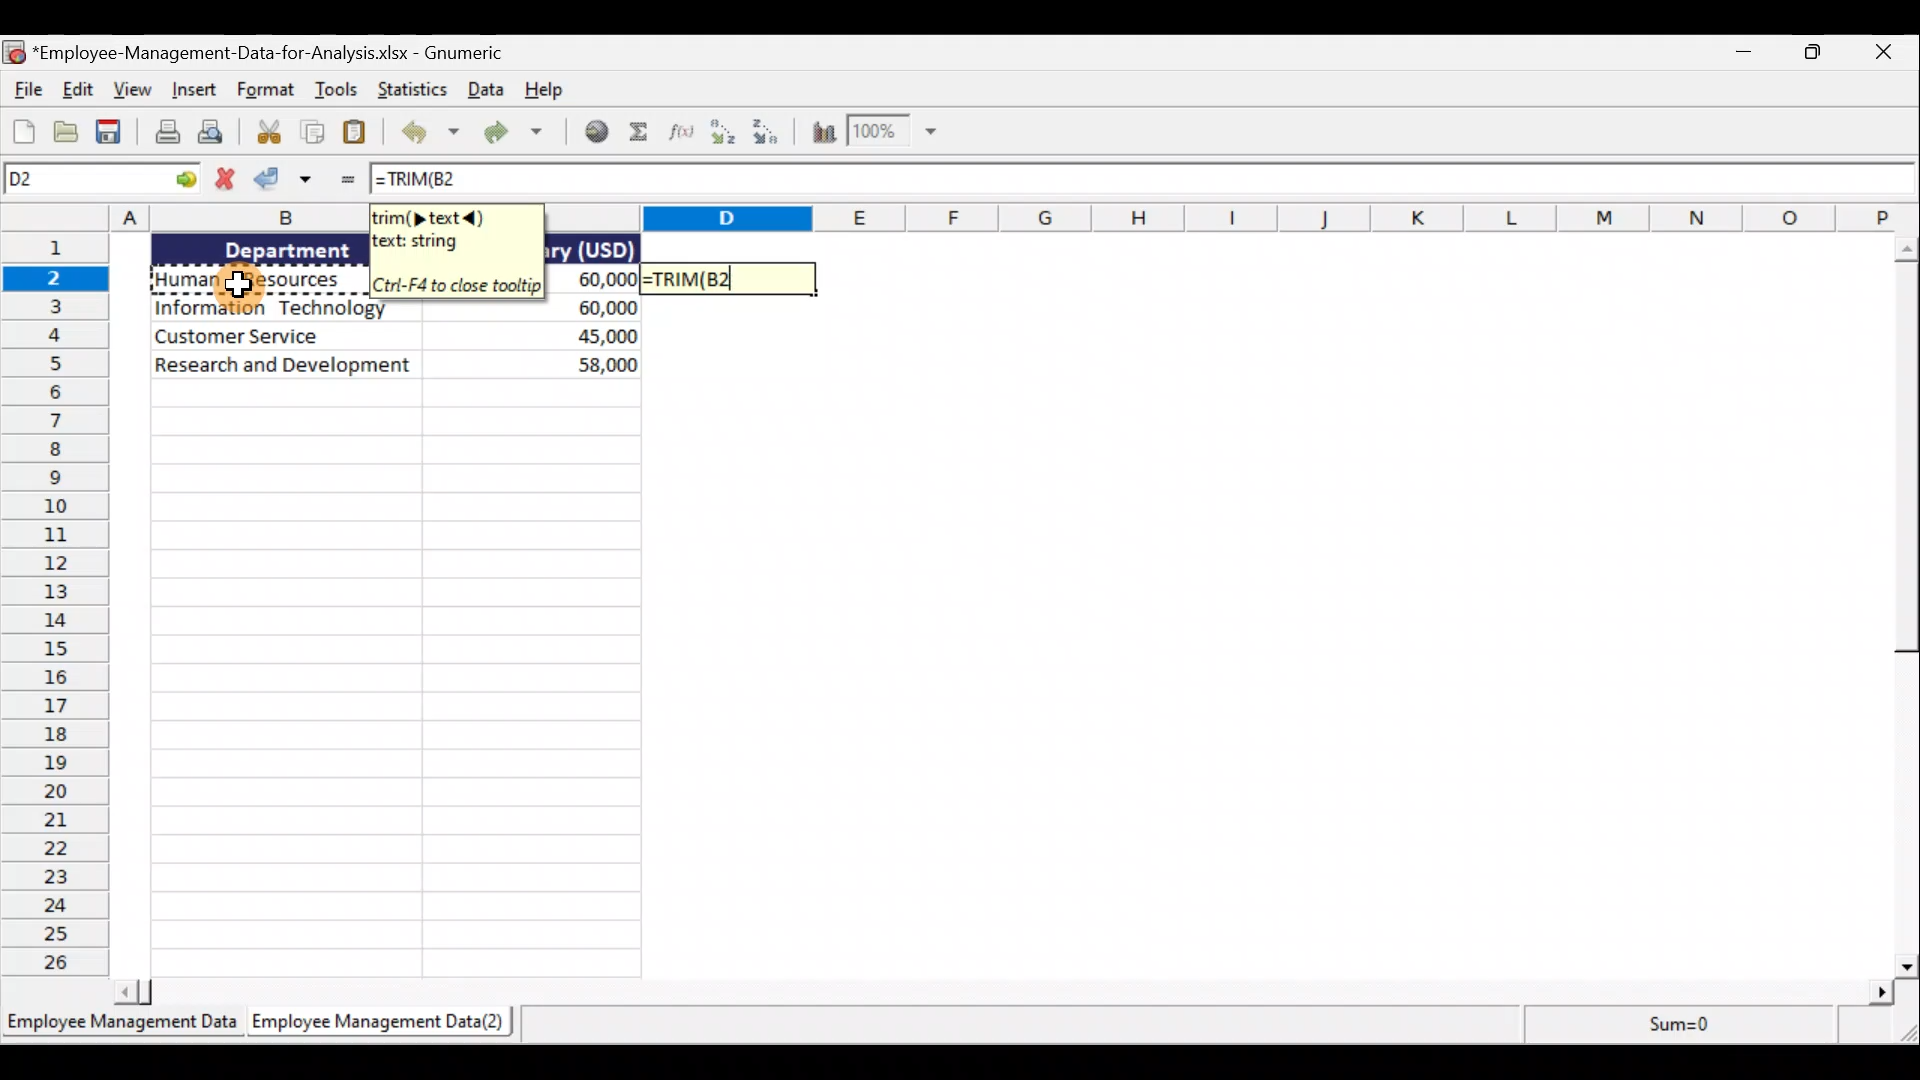 The height and width of the screenshot is (1080, 1920). What do you see at coordinates (773, 133) in the screenshot?
I see `Sort descending` at bounding box center [773, 133].